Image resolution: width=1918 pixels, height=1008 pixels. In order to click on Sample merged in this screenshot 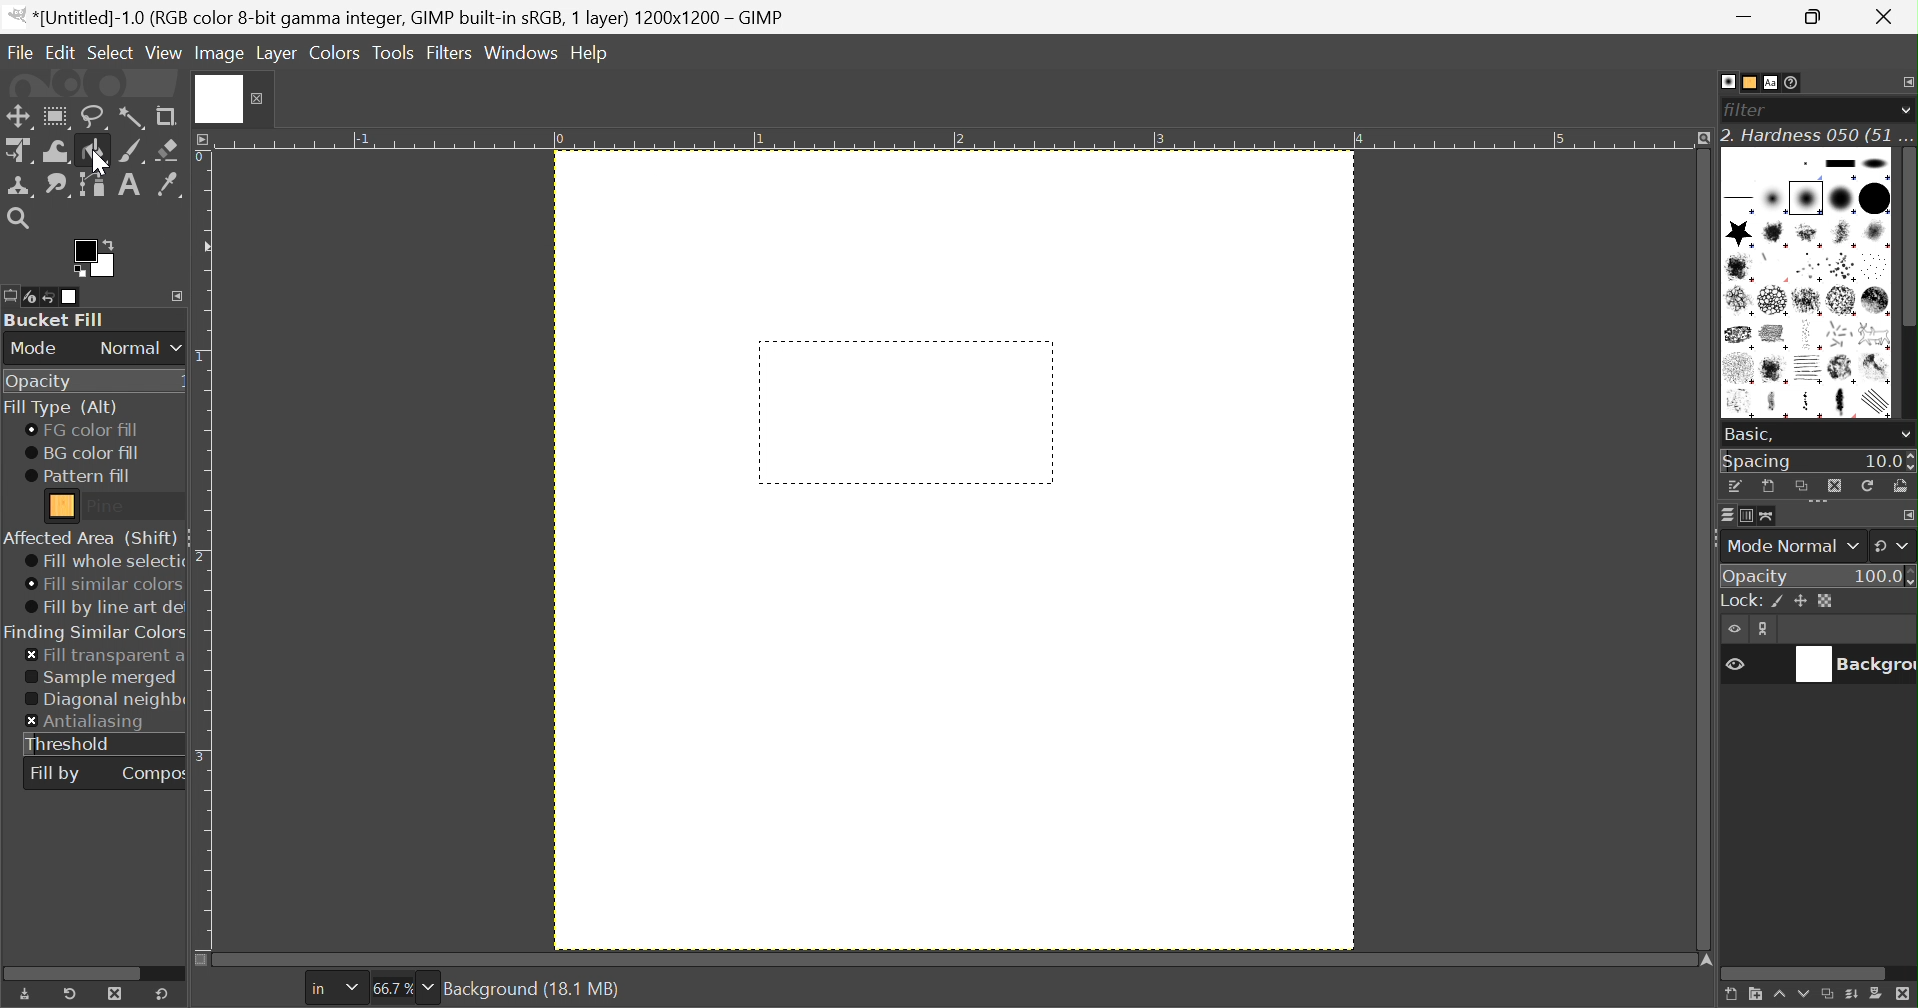, I will do `click(100, 678)`.